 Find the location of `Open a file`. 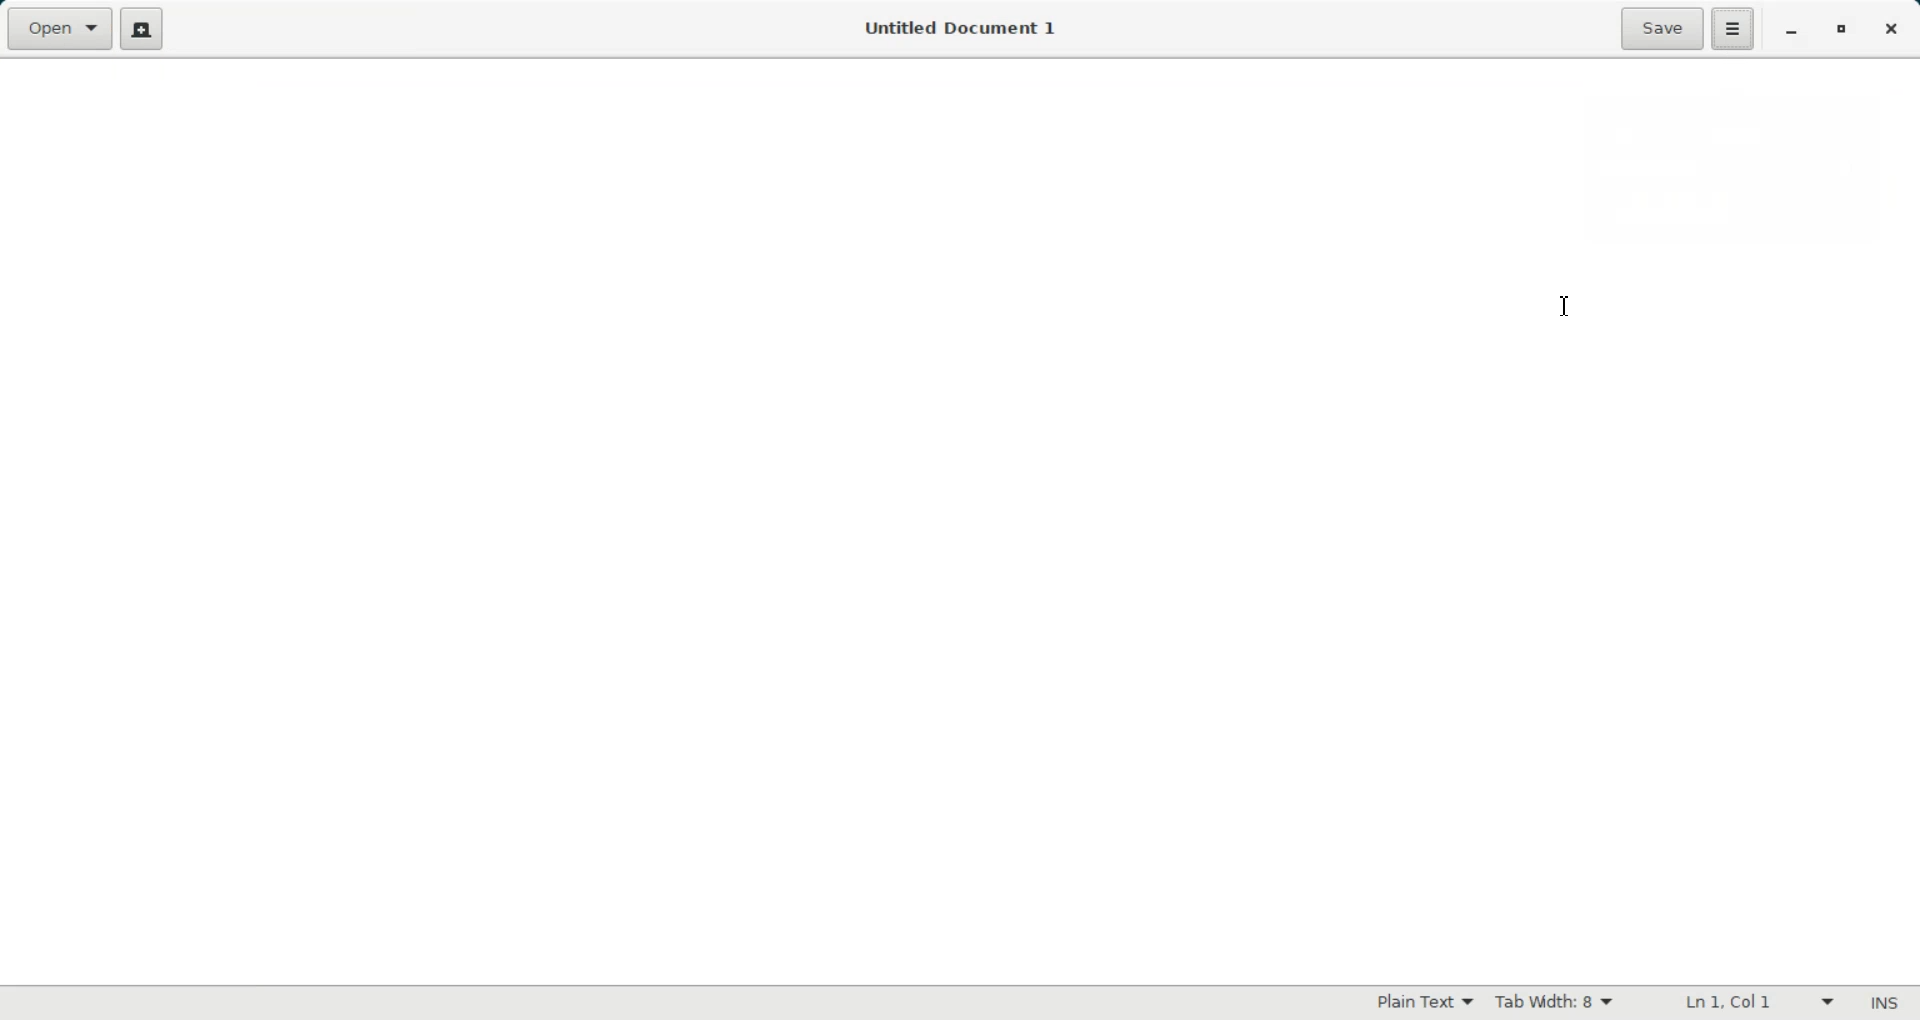

Open a file is located at coordinates (60, 29).